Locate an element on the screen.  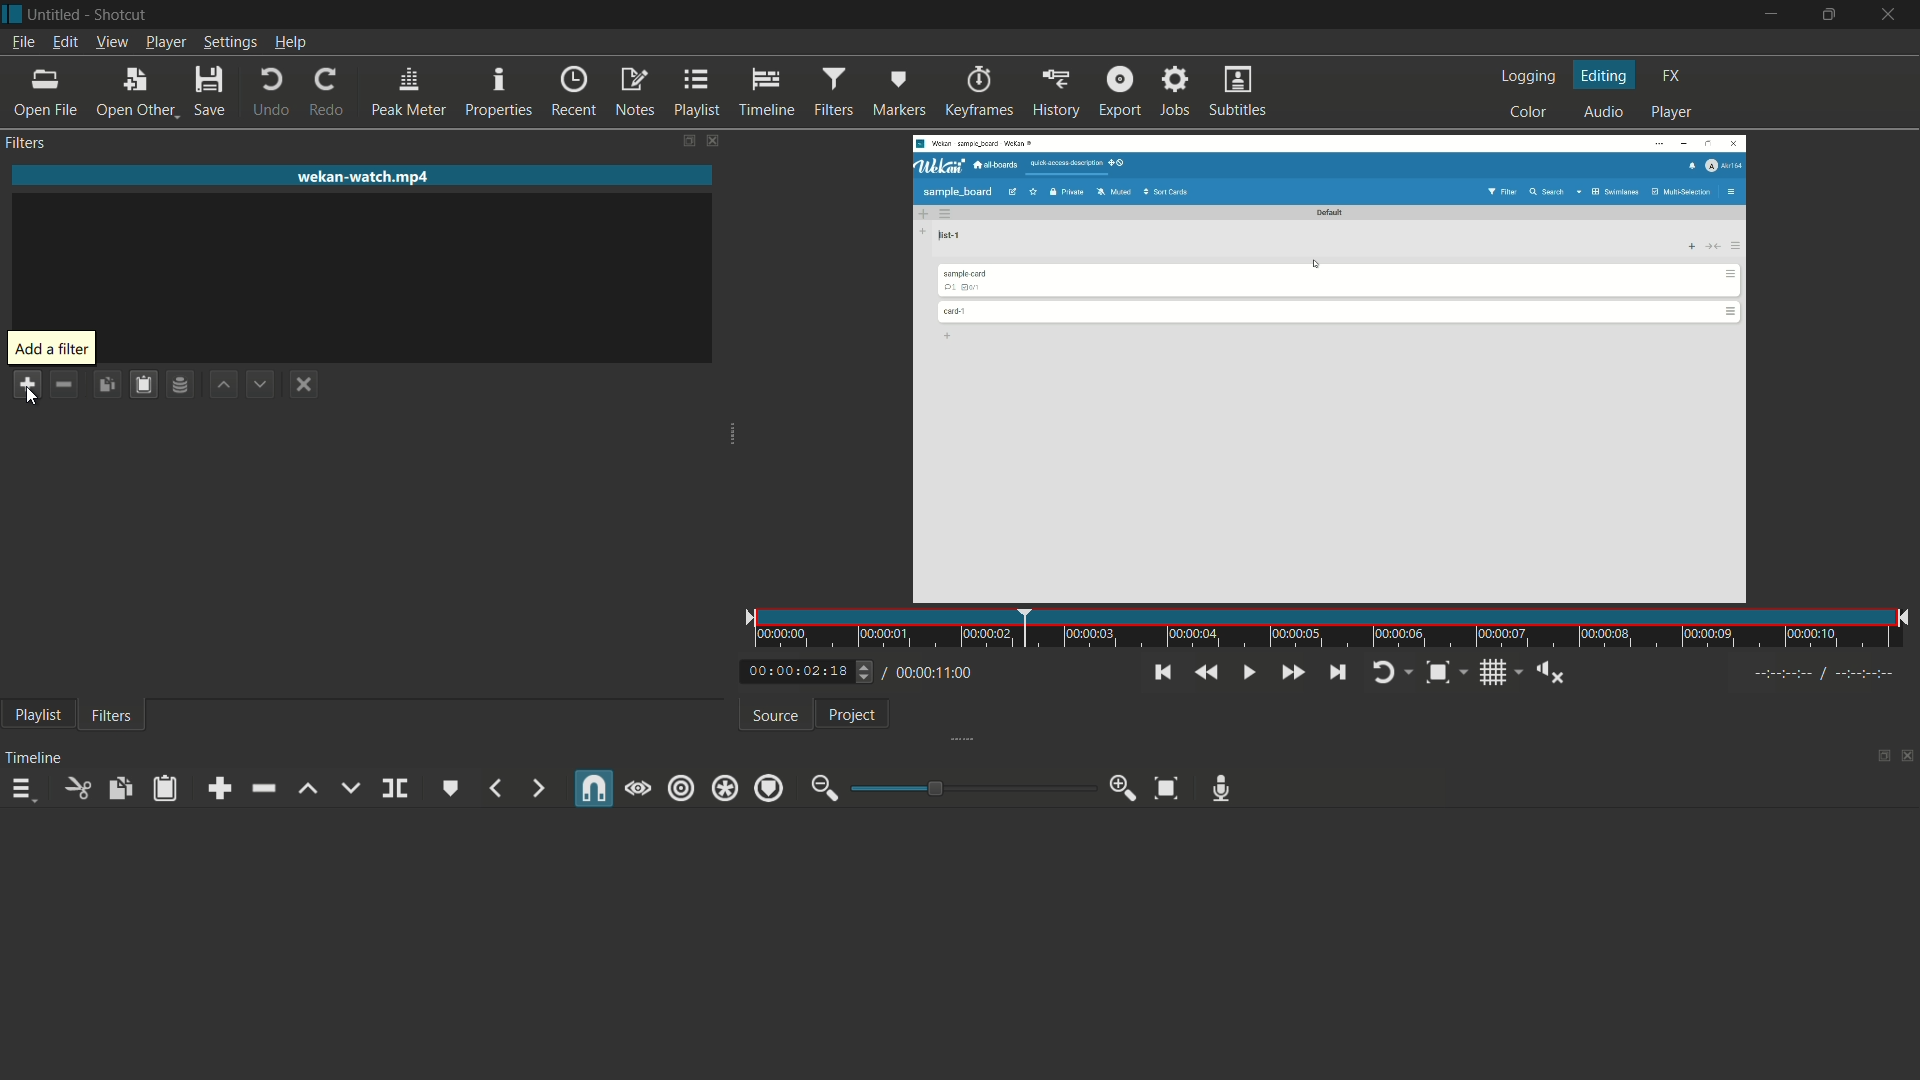
jobs is located at coordinates (1174, 92).